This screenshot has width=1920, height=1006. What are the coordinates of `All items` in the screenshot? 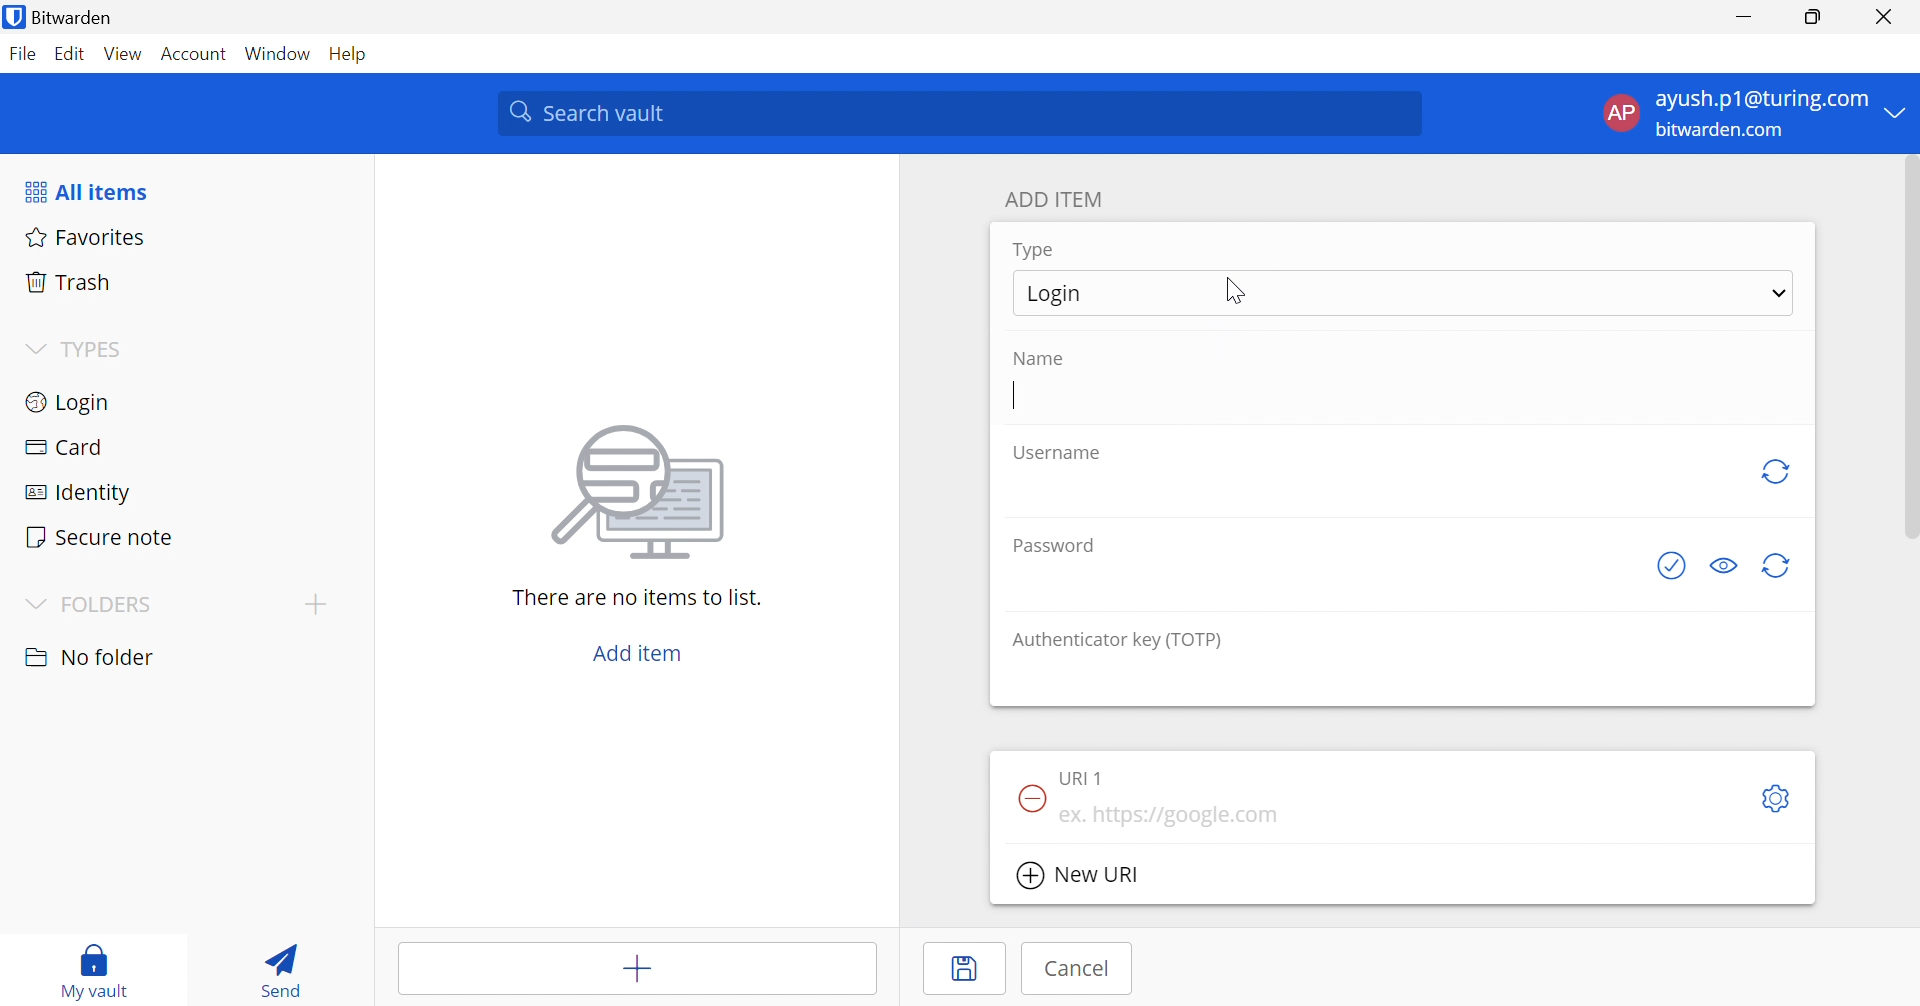 It's located at (85, 189).